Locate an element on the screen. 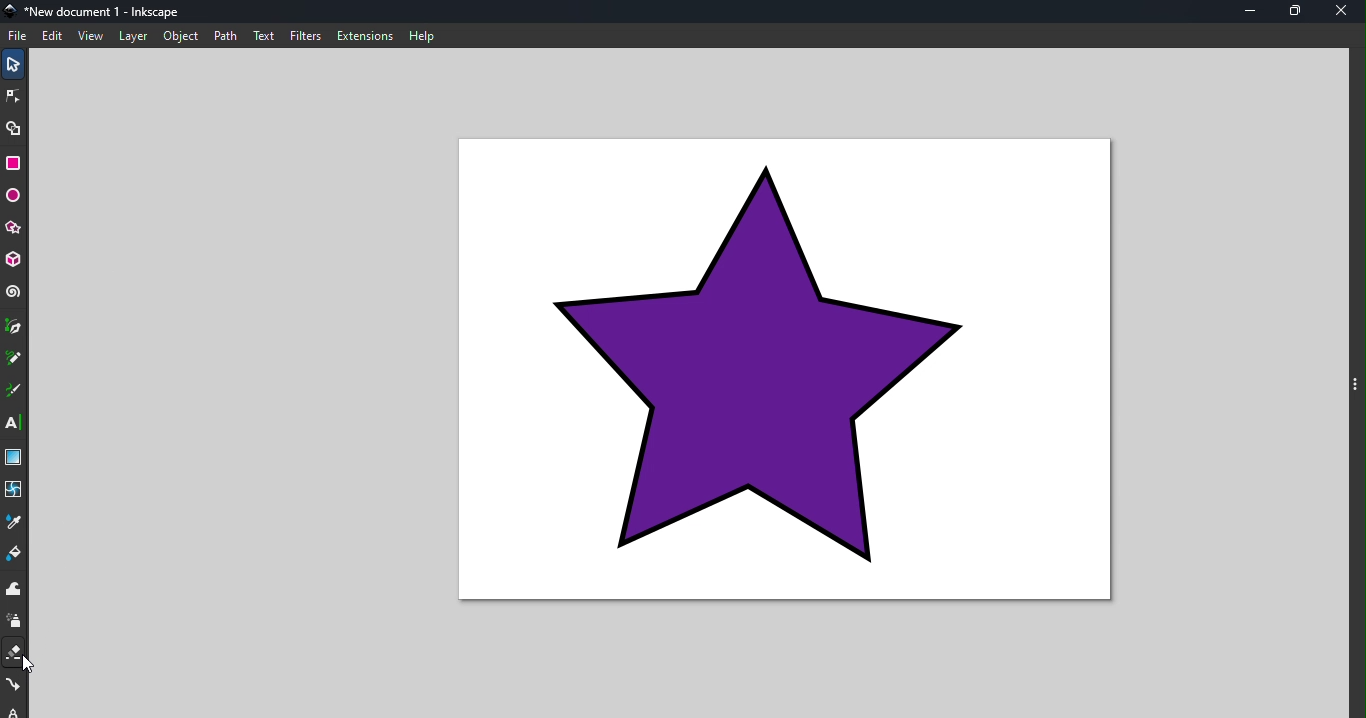 This screenshot has width=1366, height=718. gradient tool is located at coordinates (13, 457).